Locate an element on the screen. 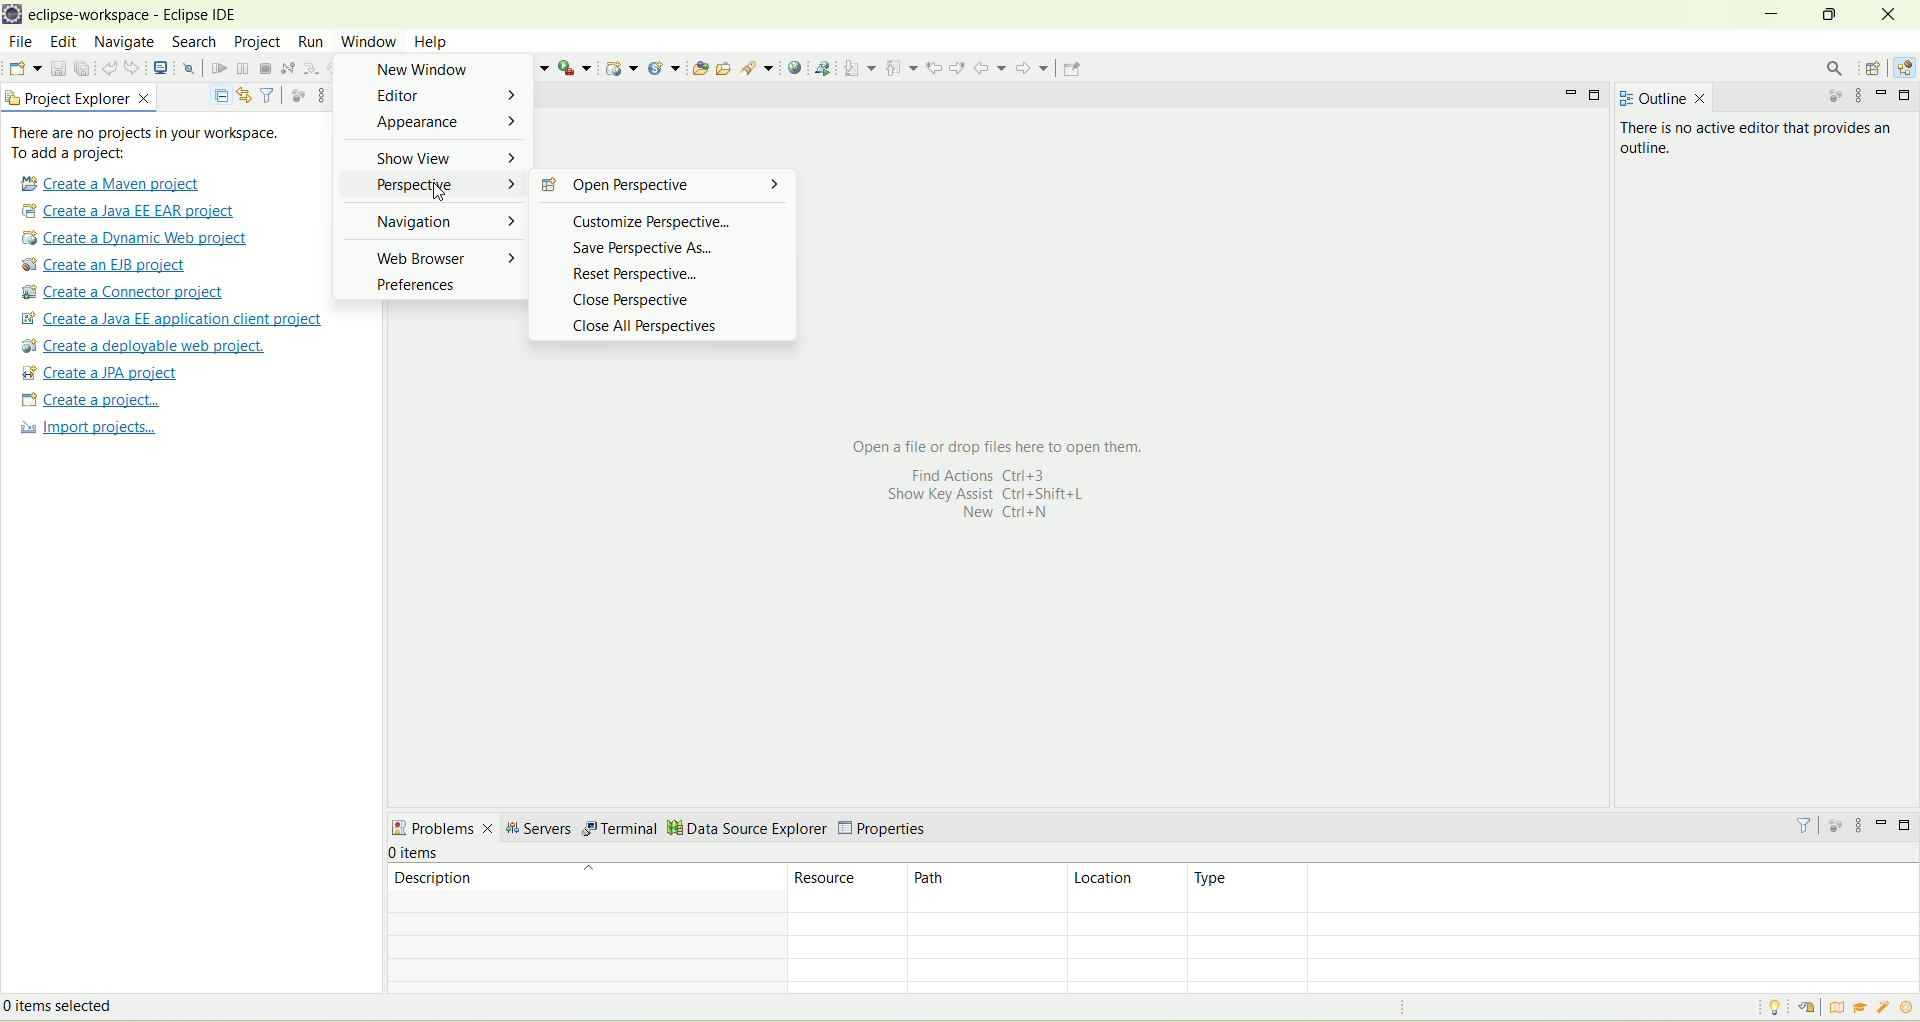  preferences is located at coordinates (413, 287).